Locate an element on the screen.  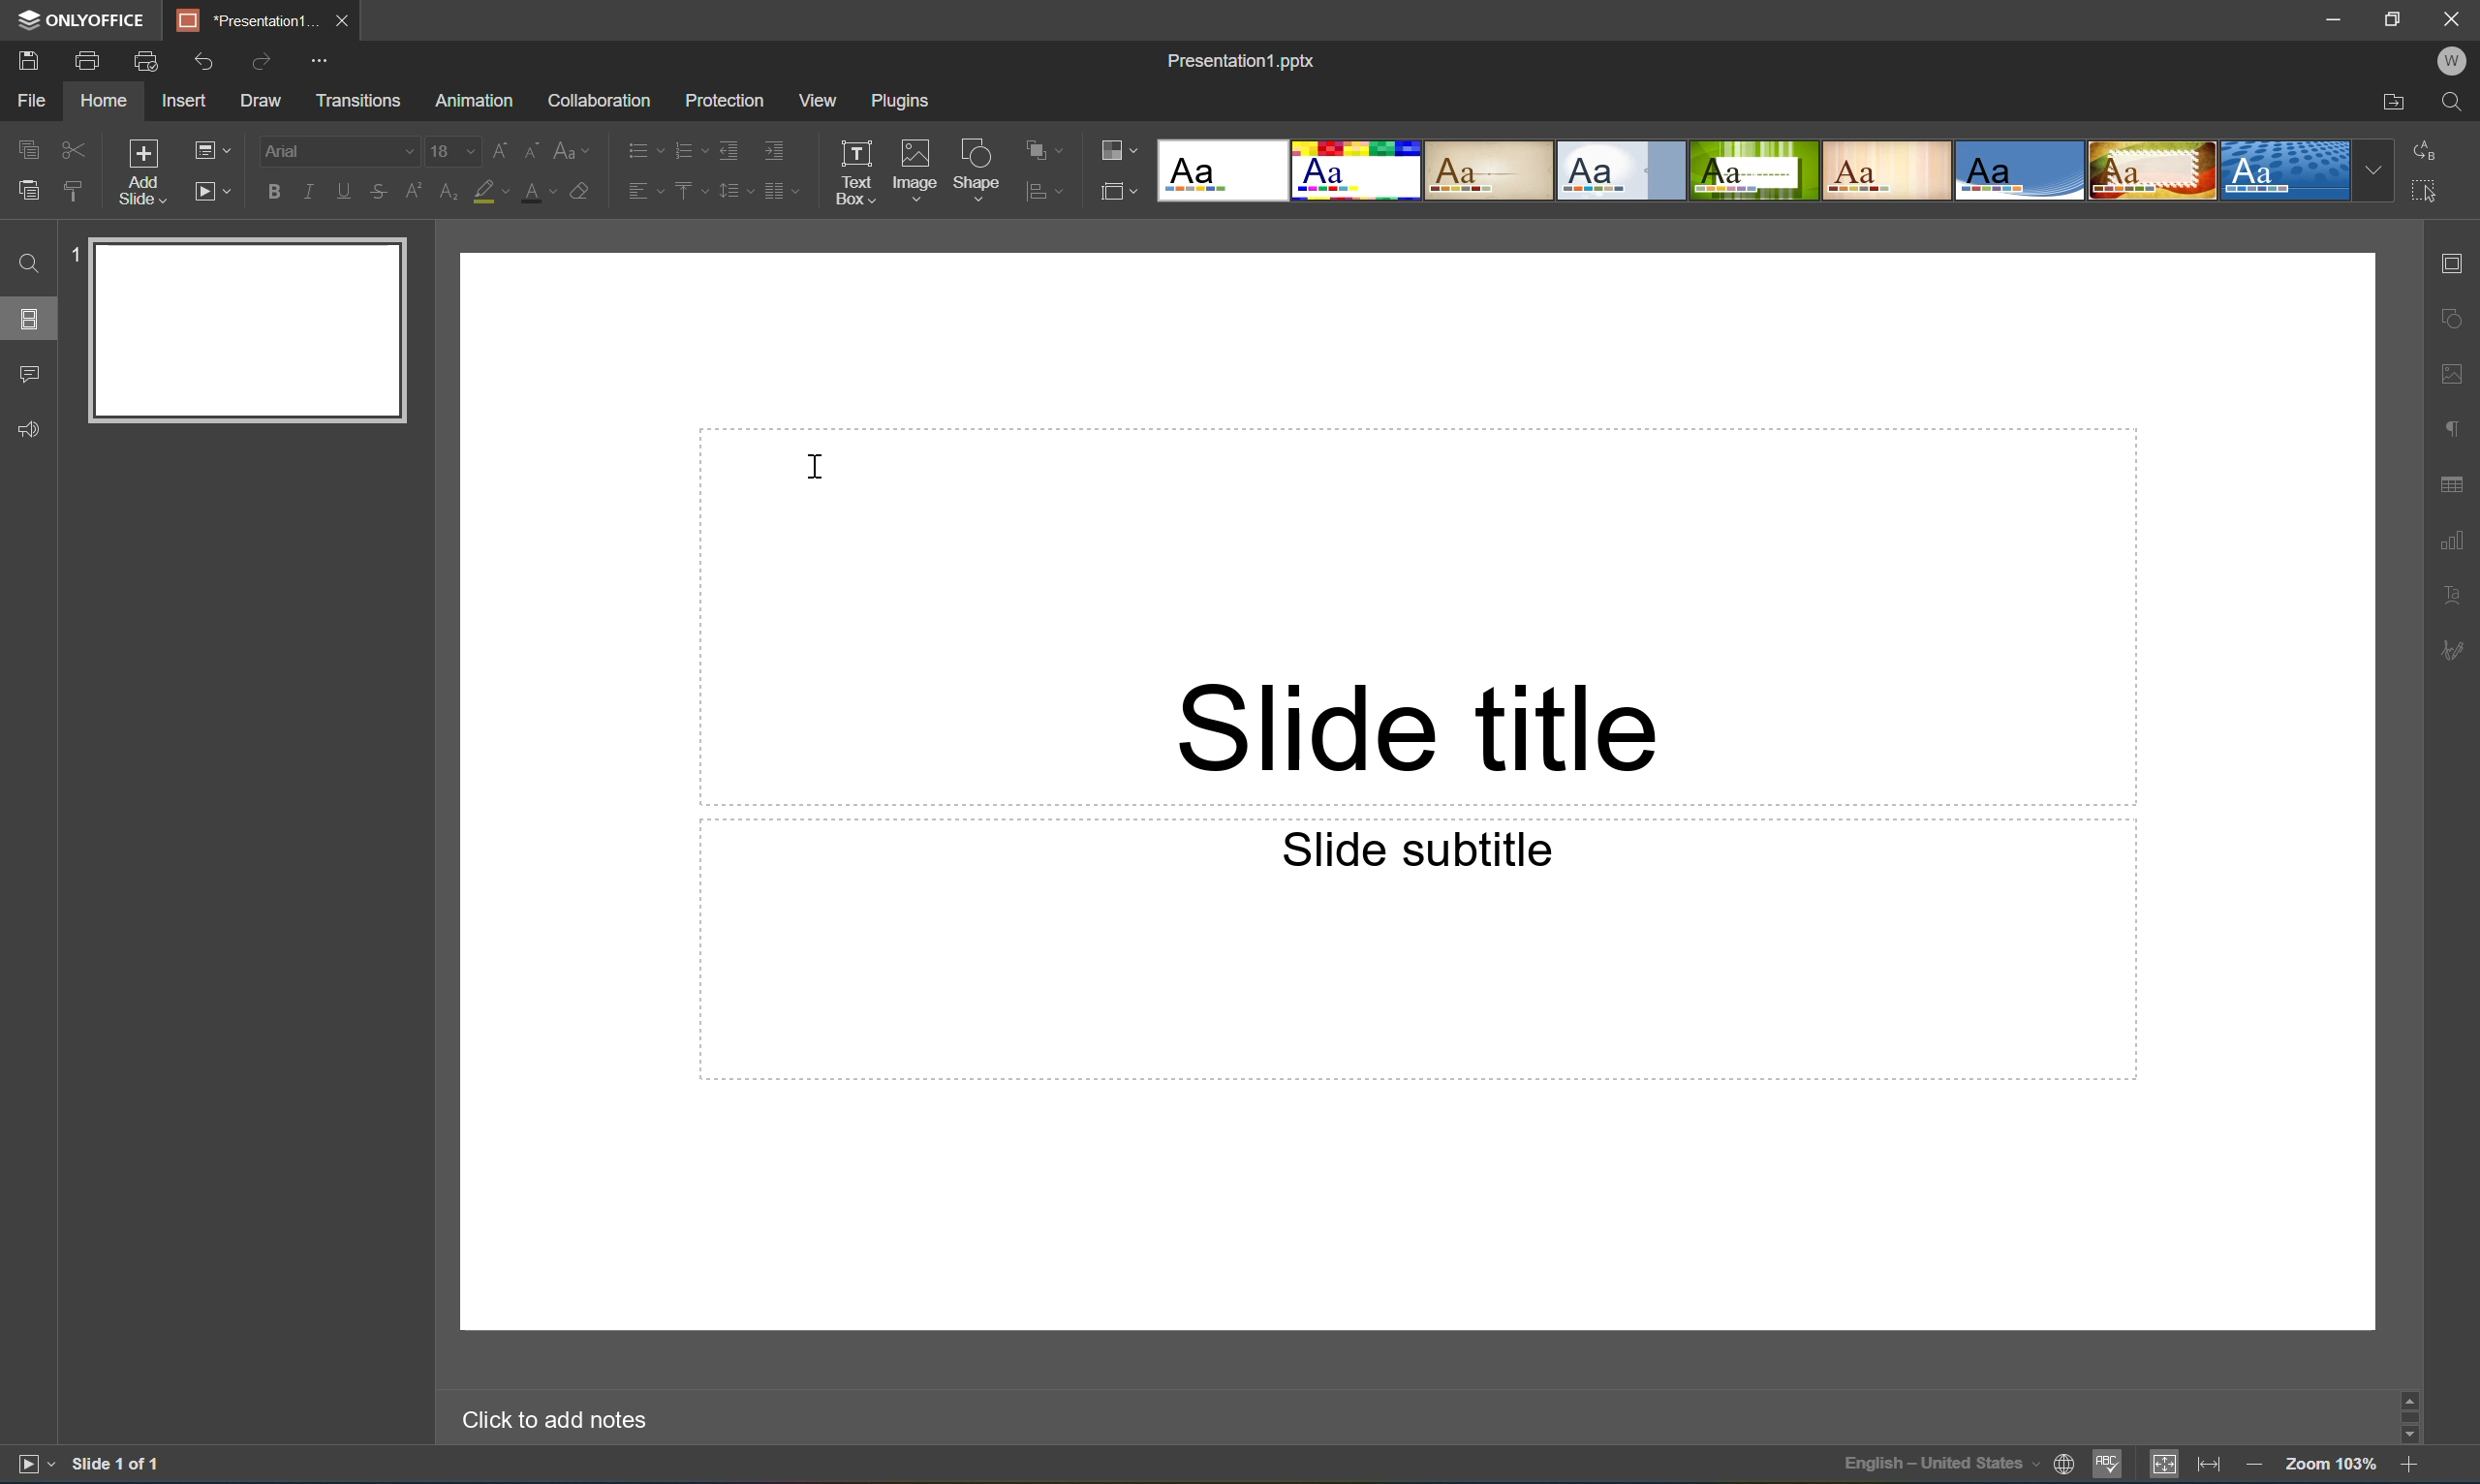
Replace is located at coordinates (2429, 148).